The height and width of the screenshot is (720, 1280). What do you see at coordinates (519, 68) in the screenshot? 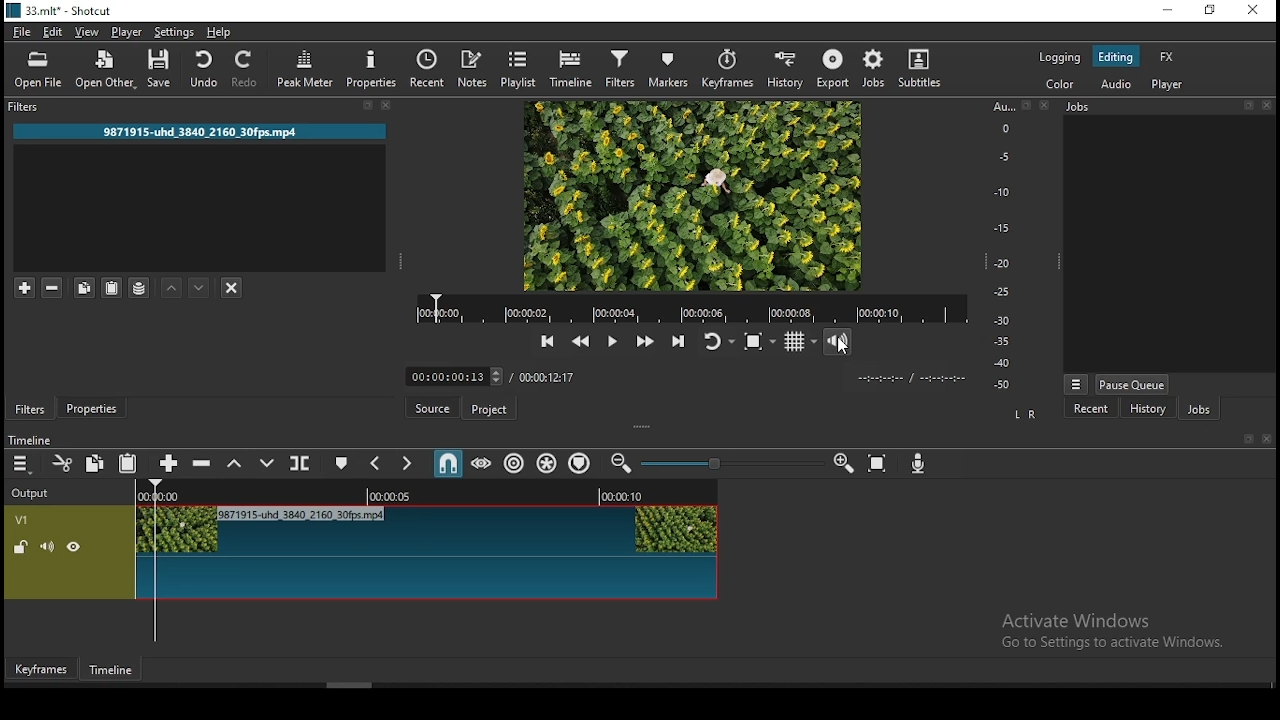
I see `playlist` at bounding box center [519, 68].